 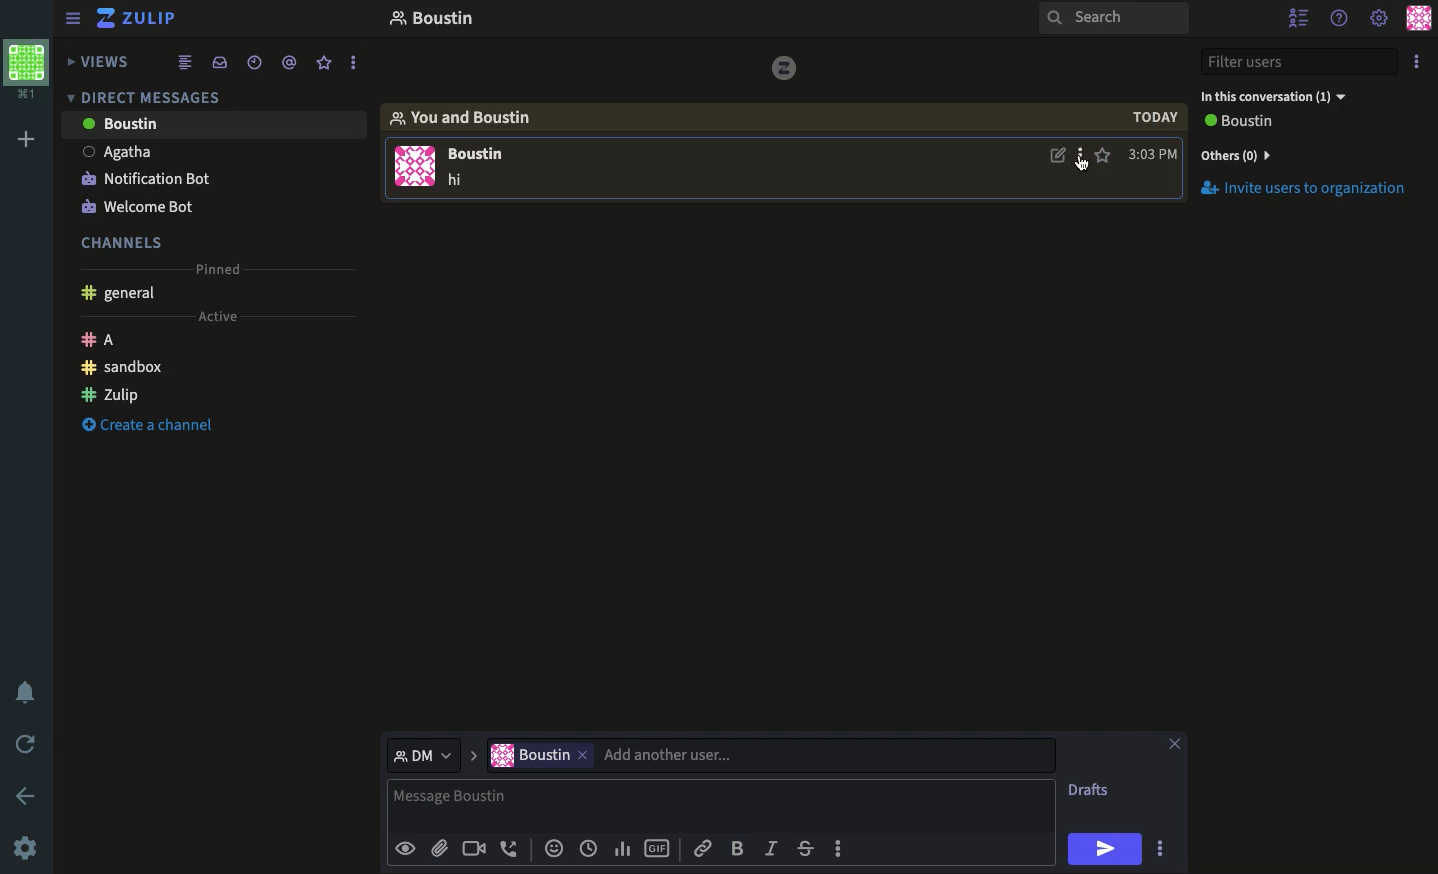 What do you see at coordinates (75, 20) in the screenshot?
I see `Collapse menu` at bounding box center [75, 20].